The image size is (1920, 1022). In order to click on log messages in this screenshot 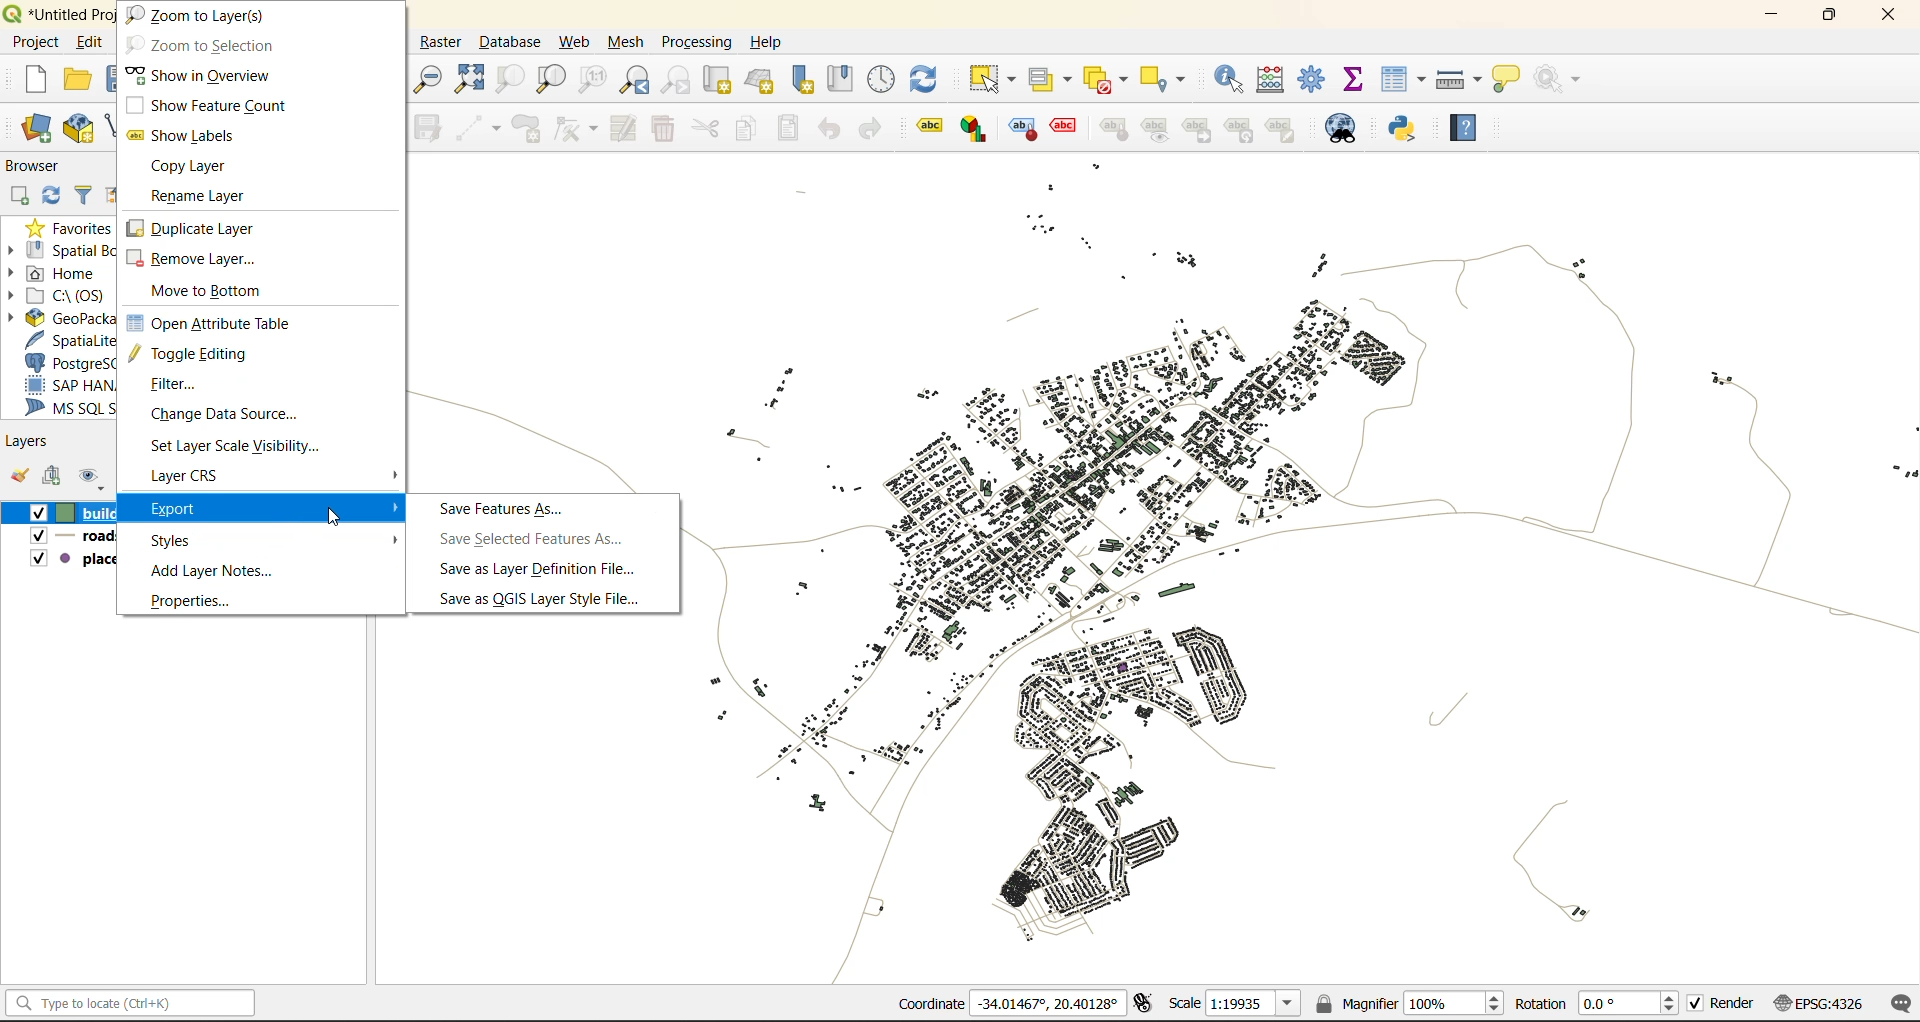, I will do `click(1897, 1002)`.